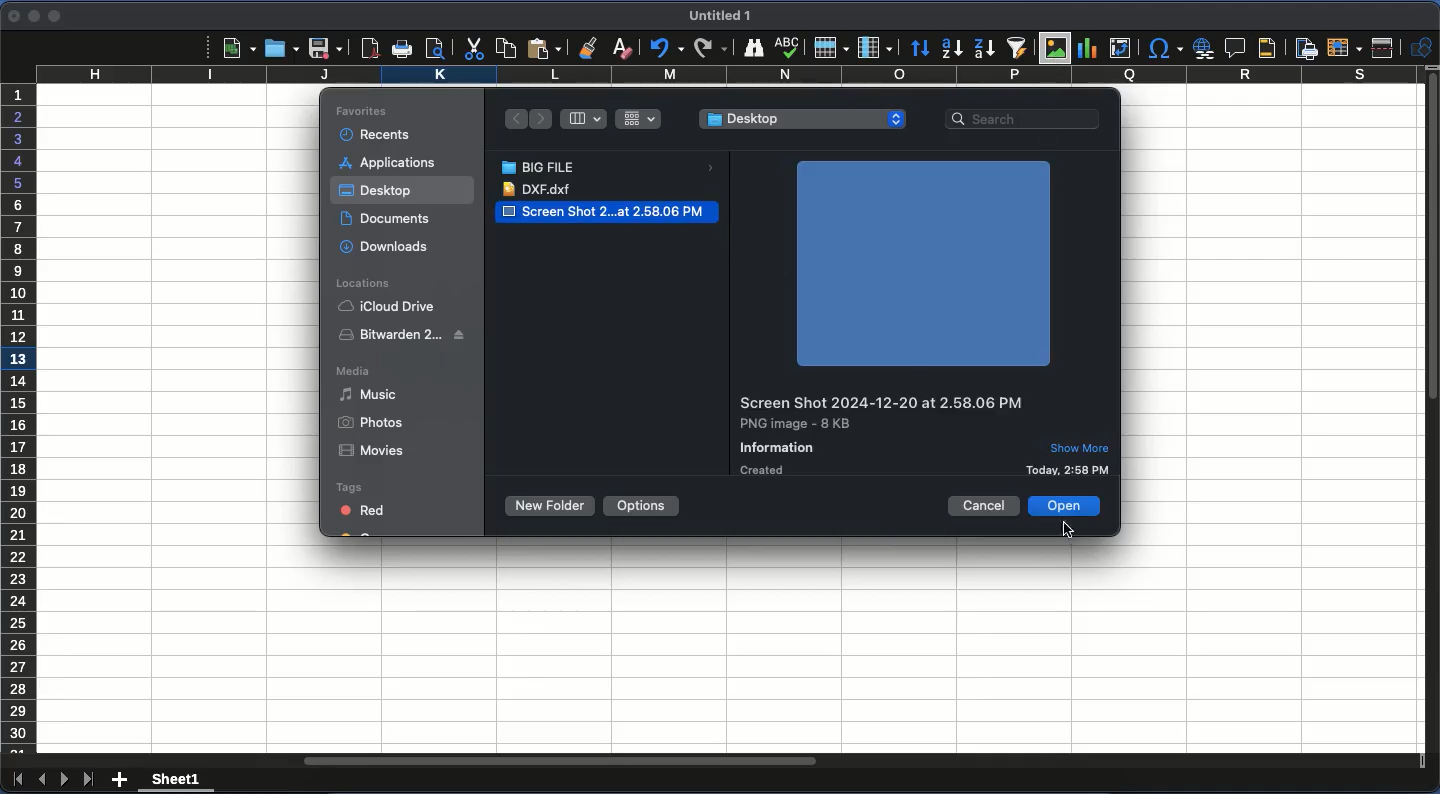  What do you see at coordinates (1165, 48) in the screenshot?
I see `special character` at bounding box center [1165, 48].